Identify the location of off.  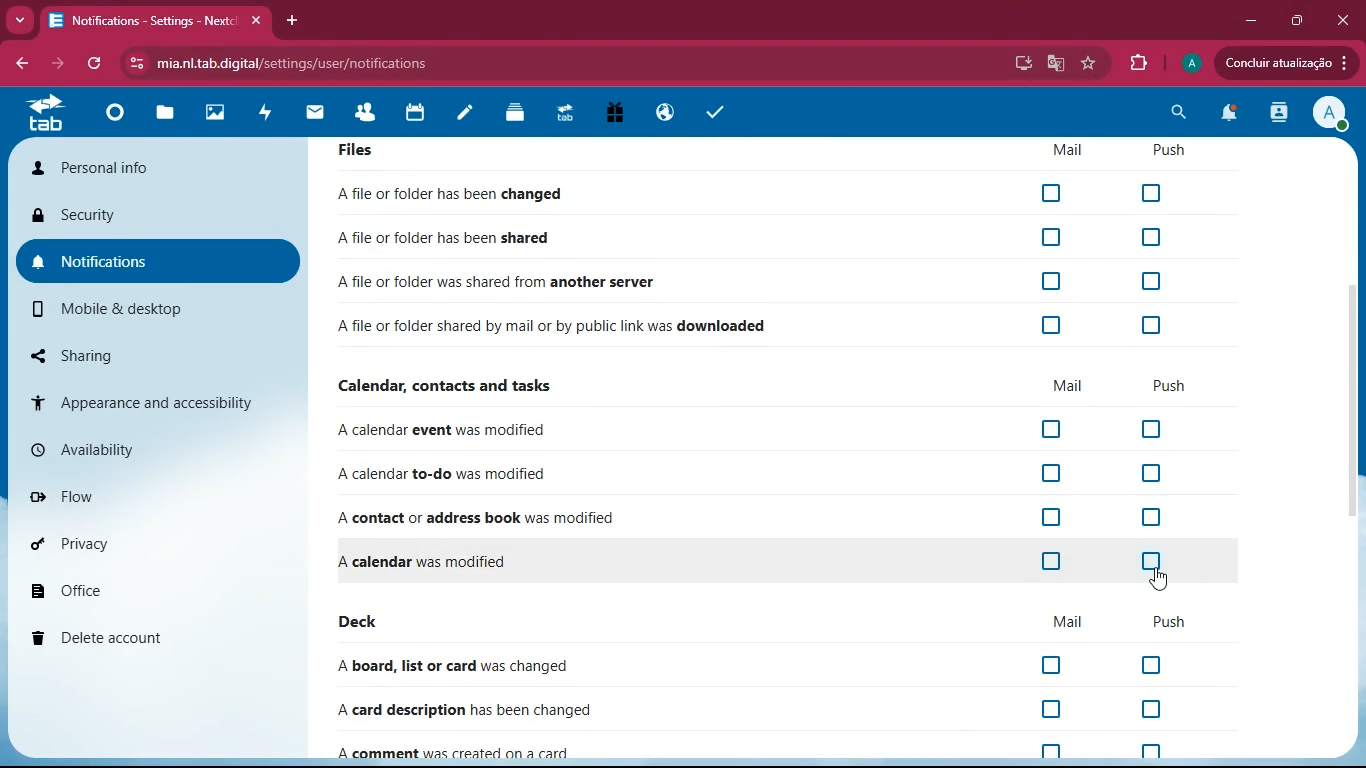
(1054, 520).